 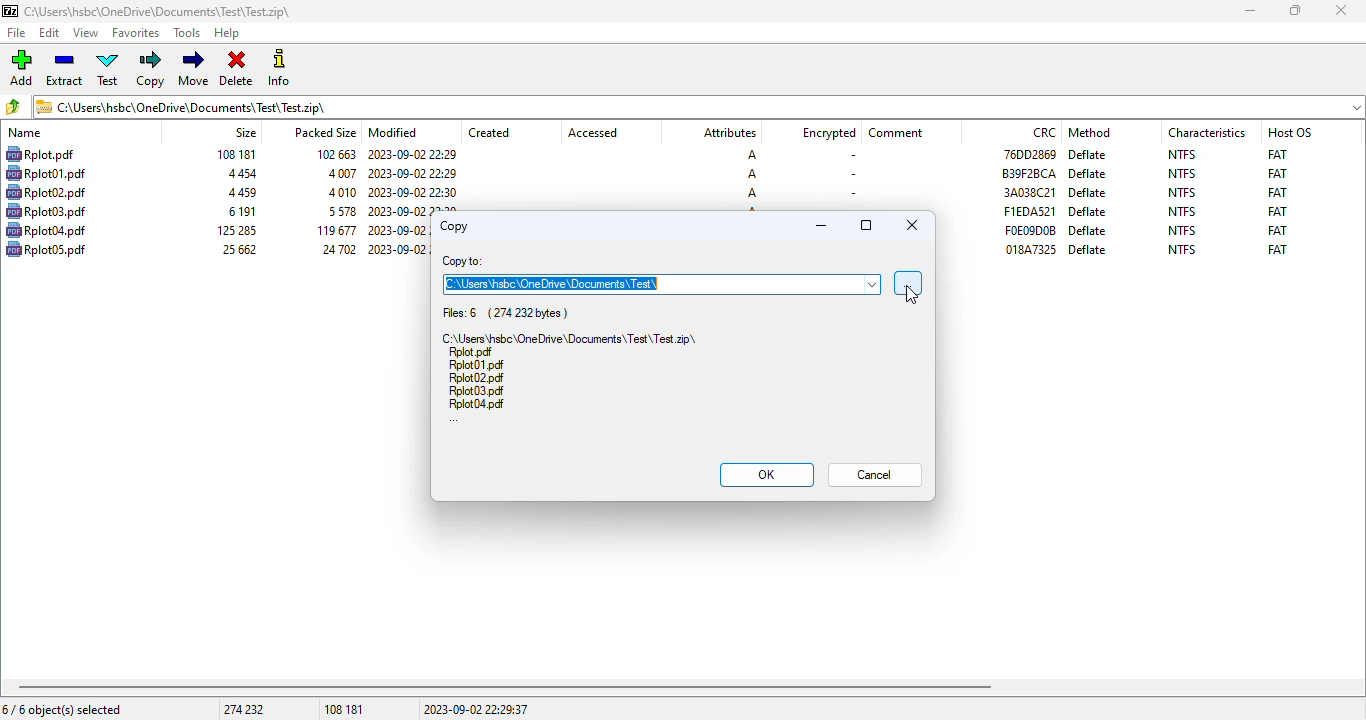 I want to click on 2023-09-02 22:29:37, so click(x=476, y=709).